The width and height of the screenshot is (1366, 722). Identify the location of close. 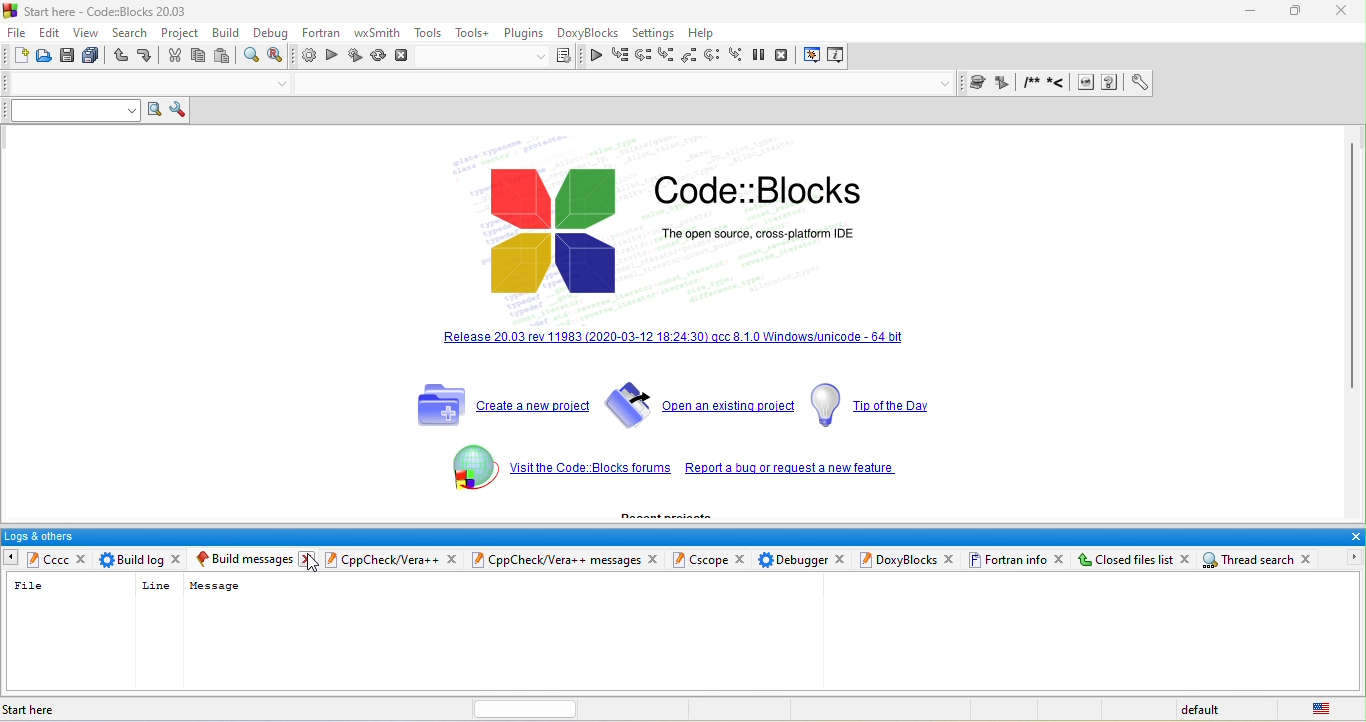
(1343, 11).